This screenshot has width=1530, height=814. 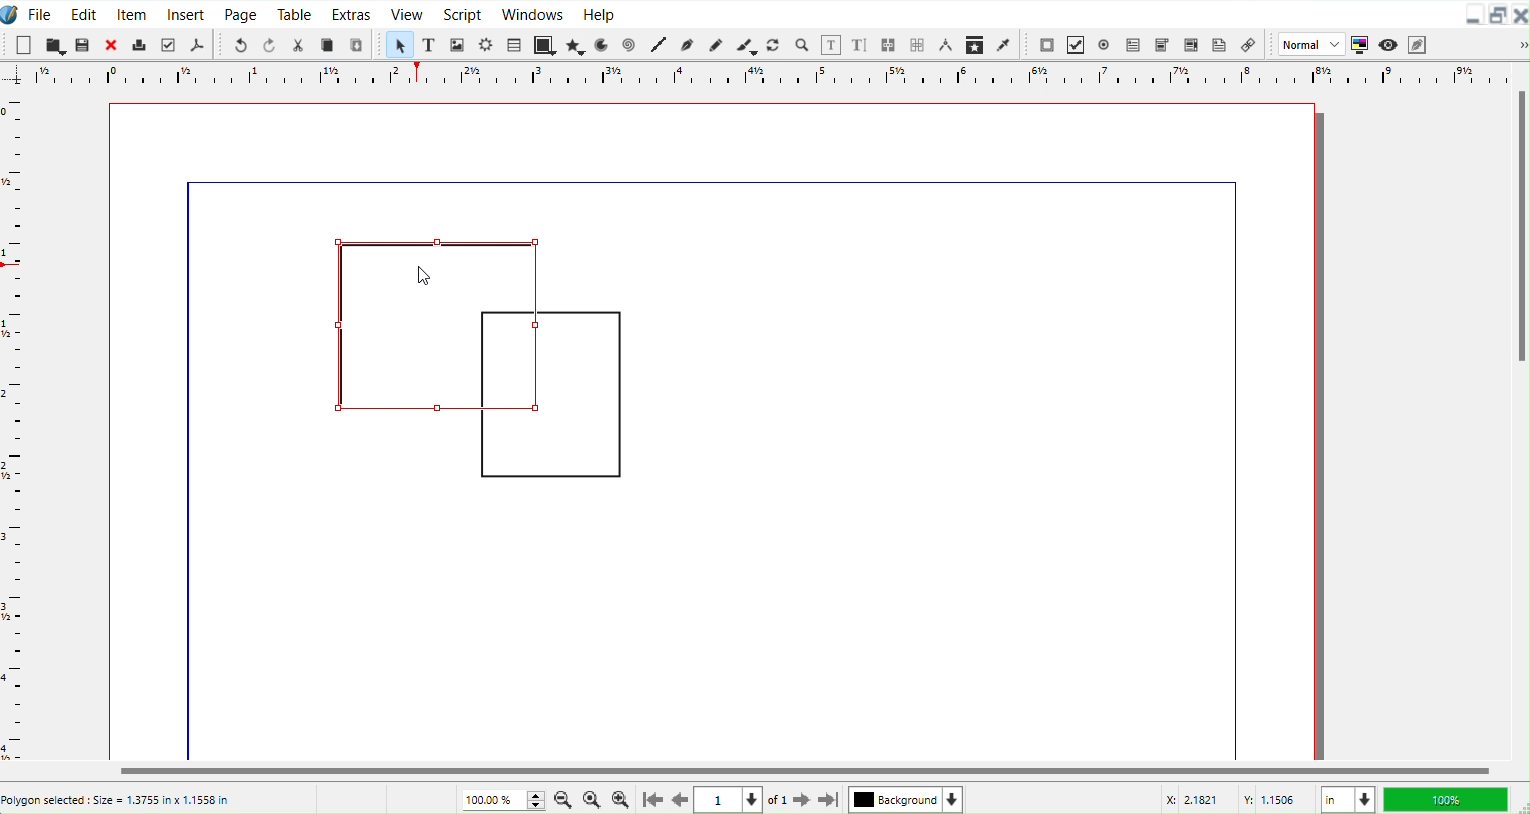 What do you see at coordinates (746, 45) in the screenshot?
I see `Calligraphic line` at bounding box center [746, 45].